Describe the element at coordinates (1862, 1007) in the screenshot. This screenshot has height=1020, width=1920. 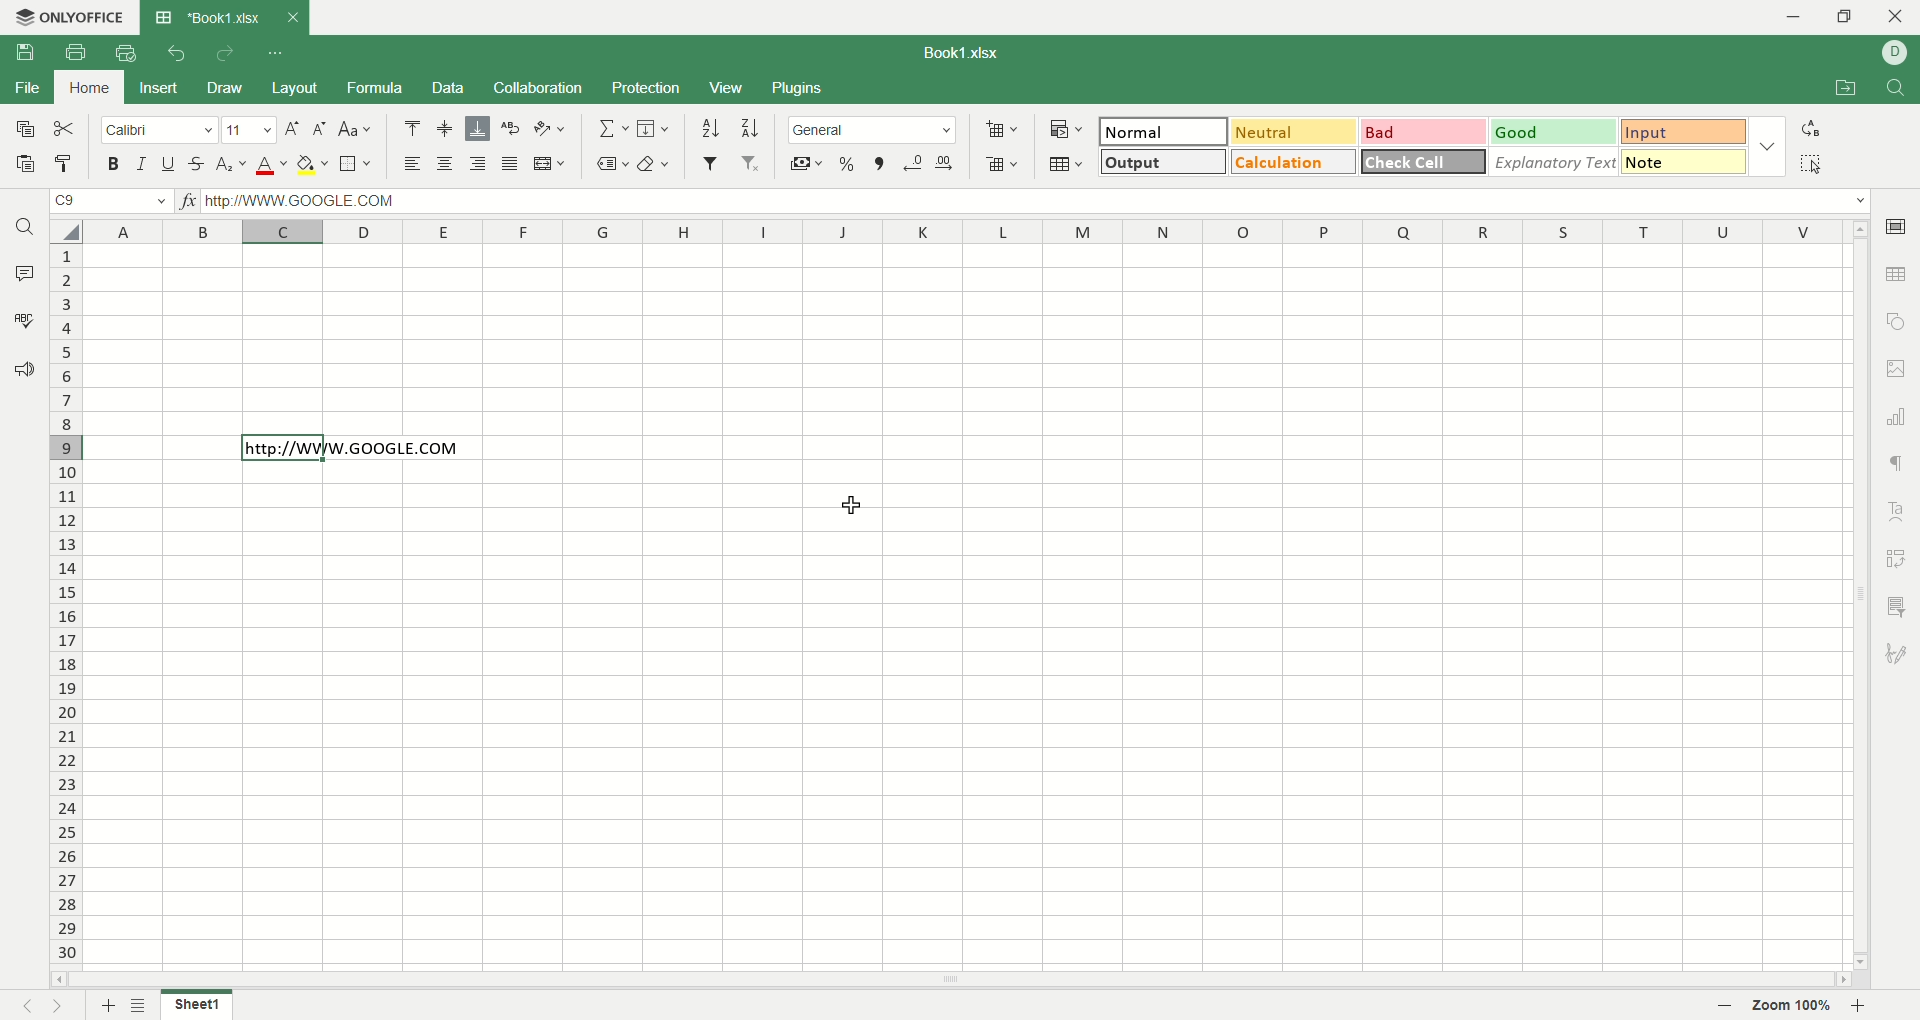
I see `zoom out` at that location.